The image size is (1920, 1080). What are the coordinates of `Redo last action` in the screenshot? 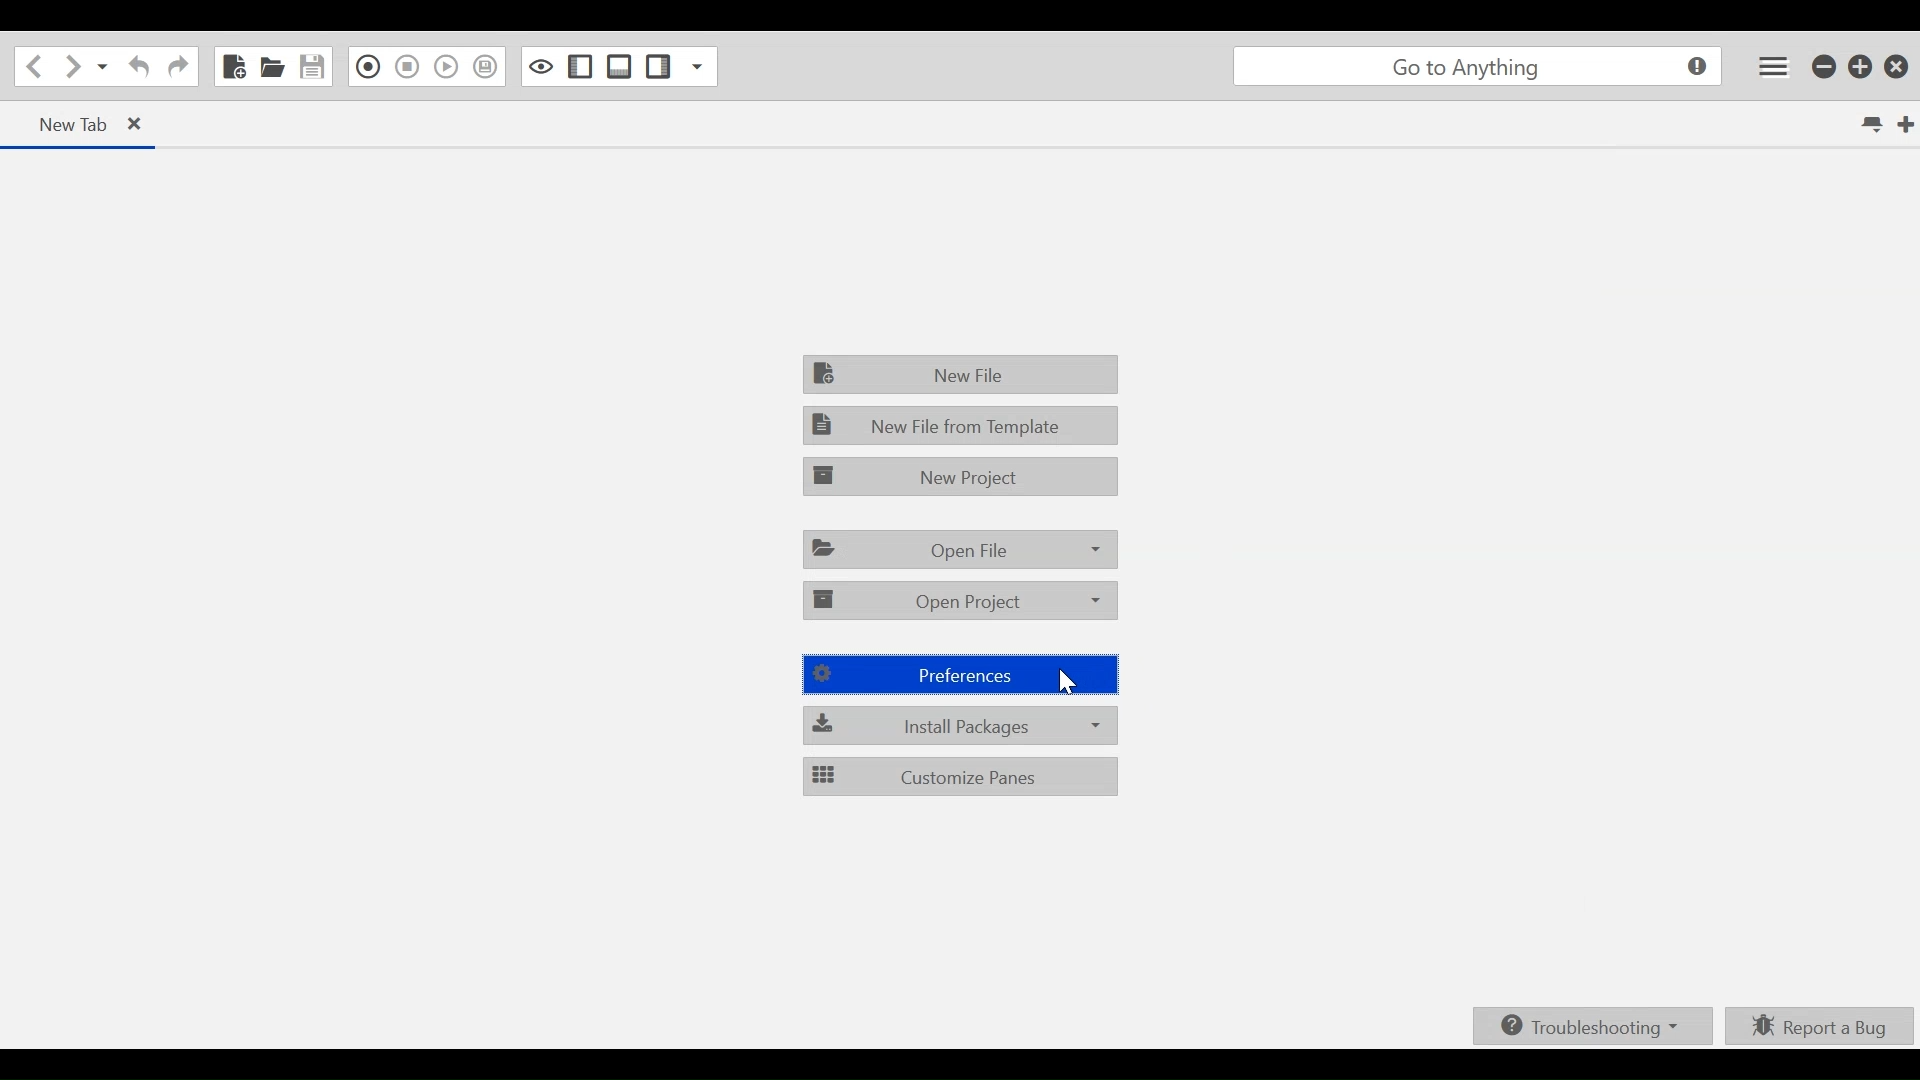 It's located at (178, 69).